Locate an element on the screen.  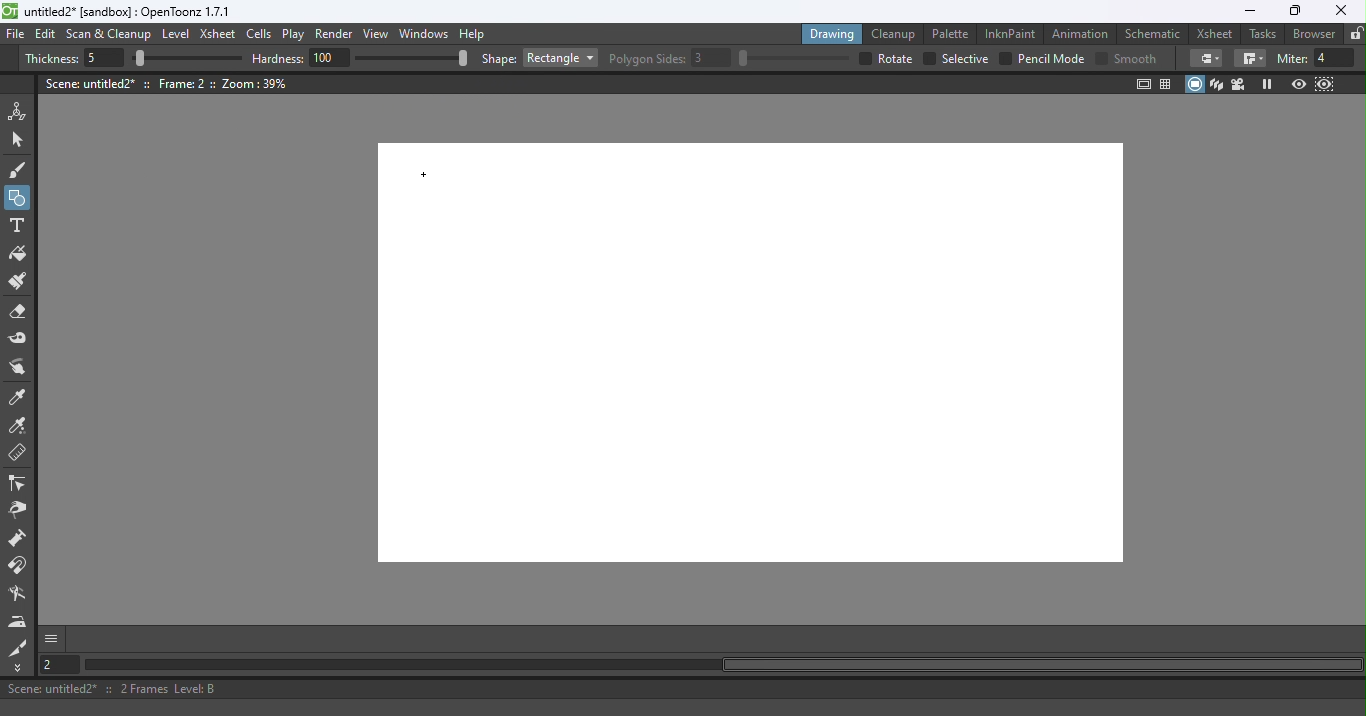
drawing cursor is located at coordinates (425, 176).